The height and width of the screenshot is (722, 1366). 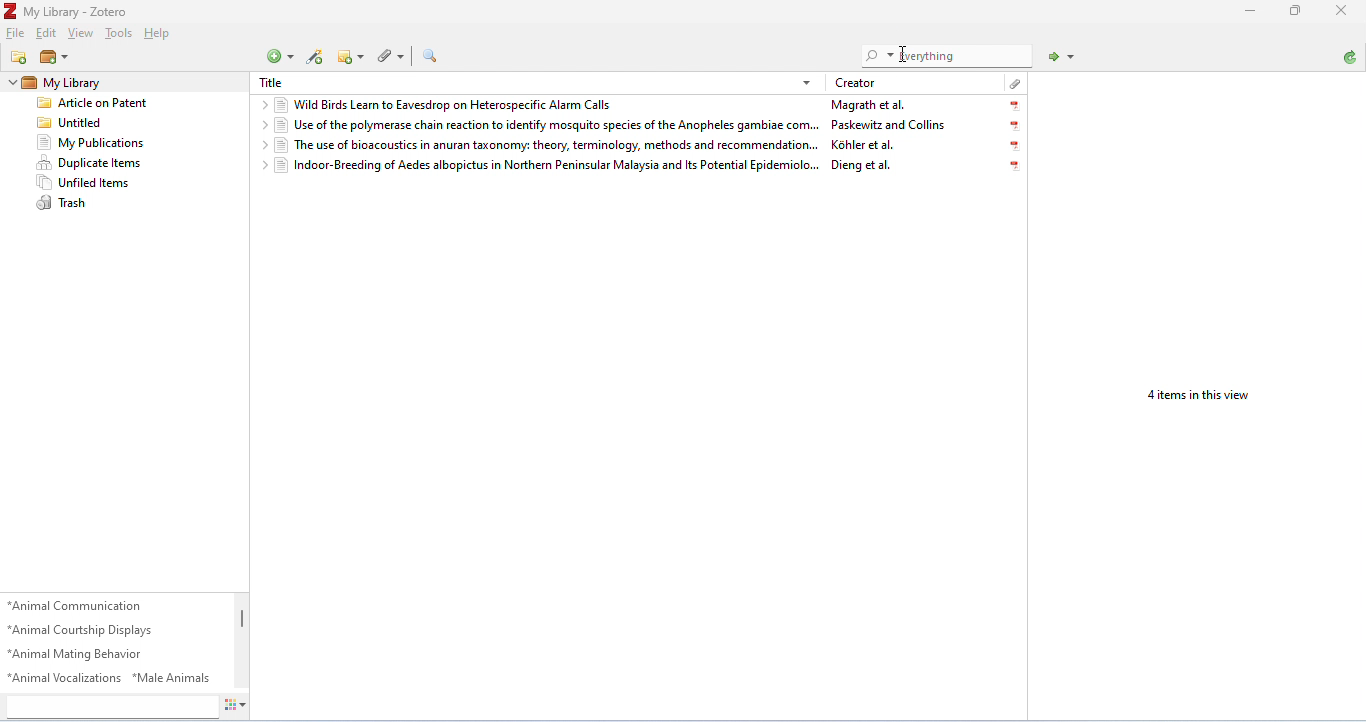 I want to click on New Library..., so click(x=55, y=58).